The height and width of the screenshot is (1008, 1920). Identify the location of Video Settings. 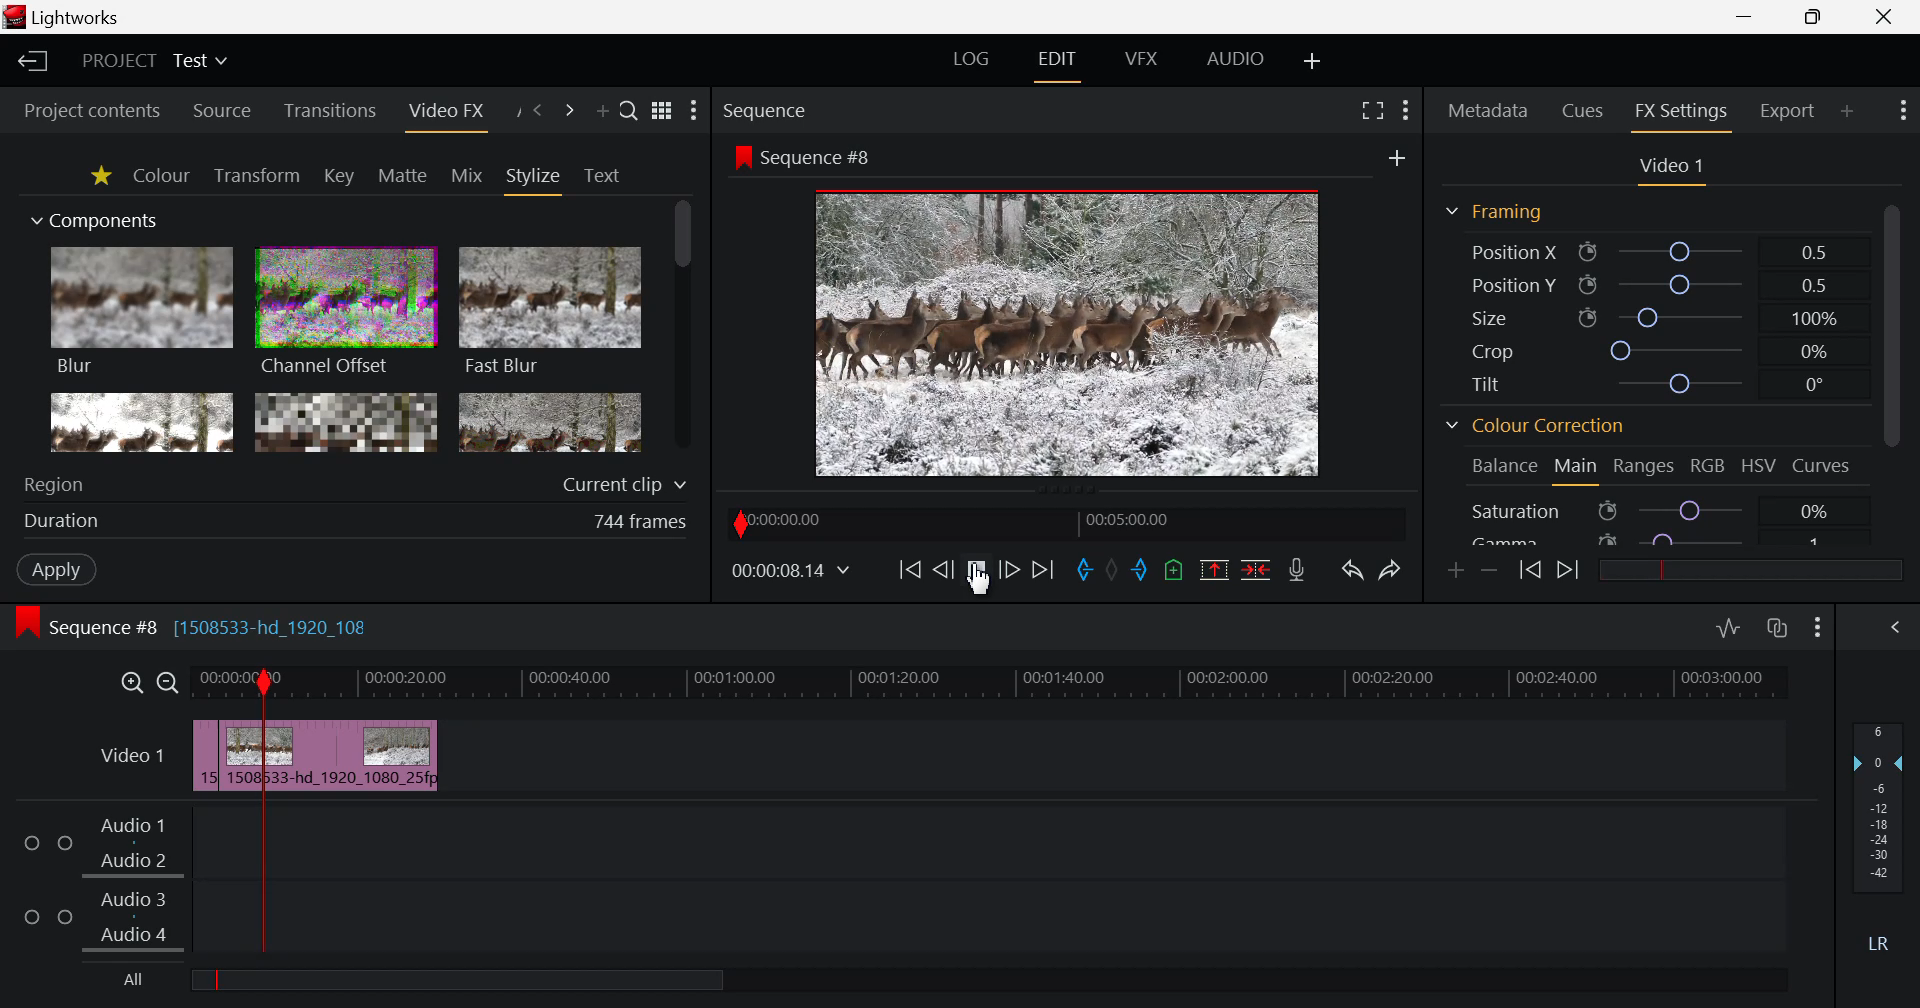
(1669, 169).